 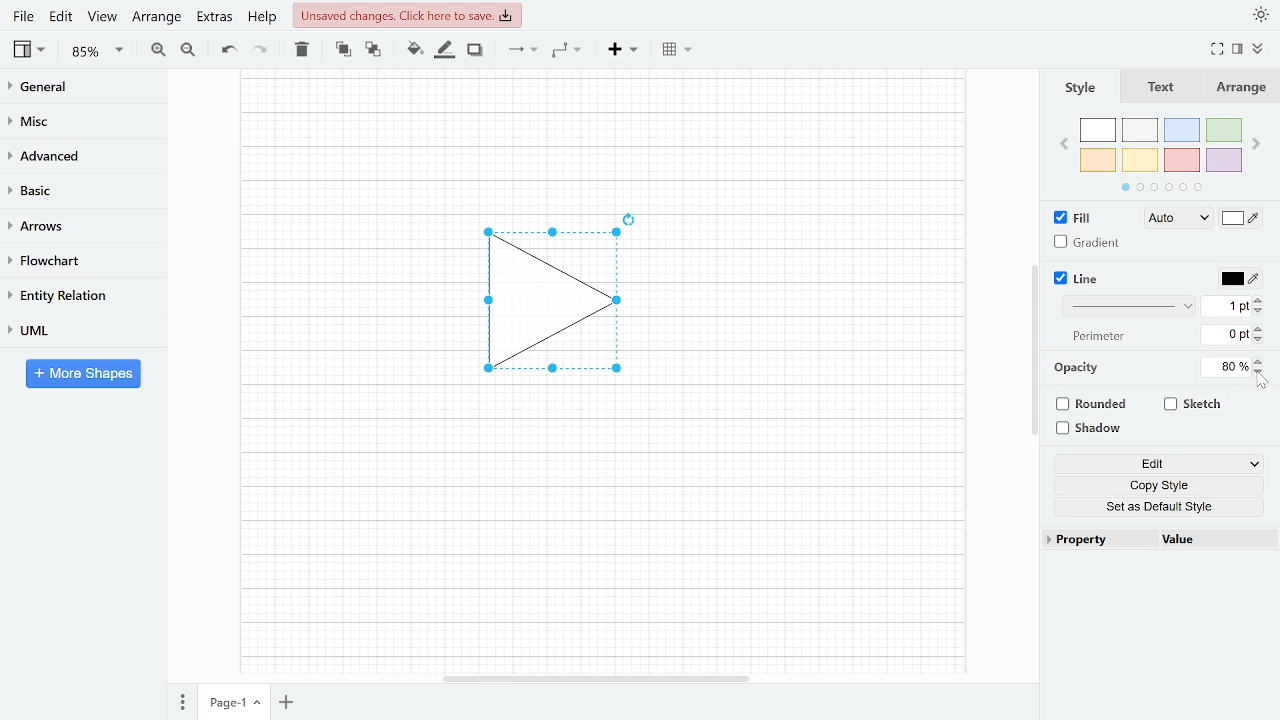 What do you see at coordinates (1264, 383) in the screenshot?
I see `cursor` at bounding box center [1264, 383].